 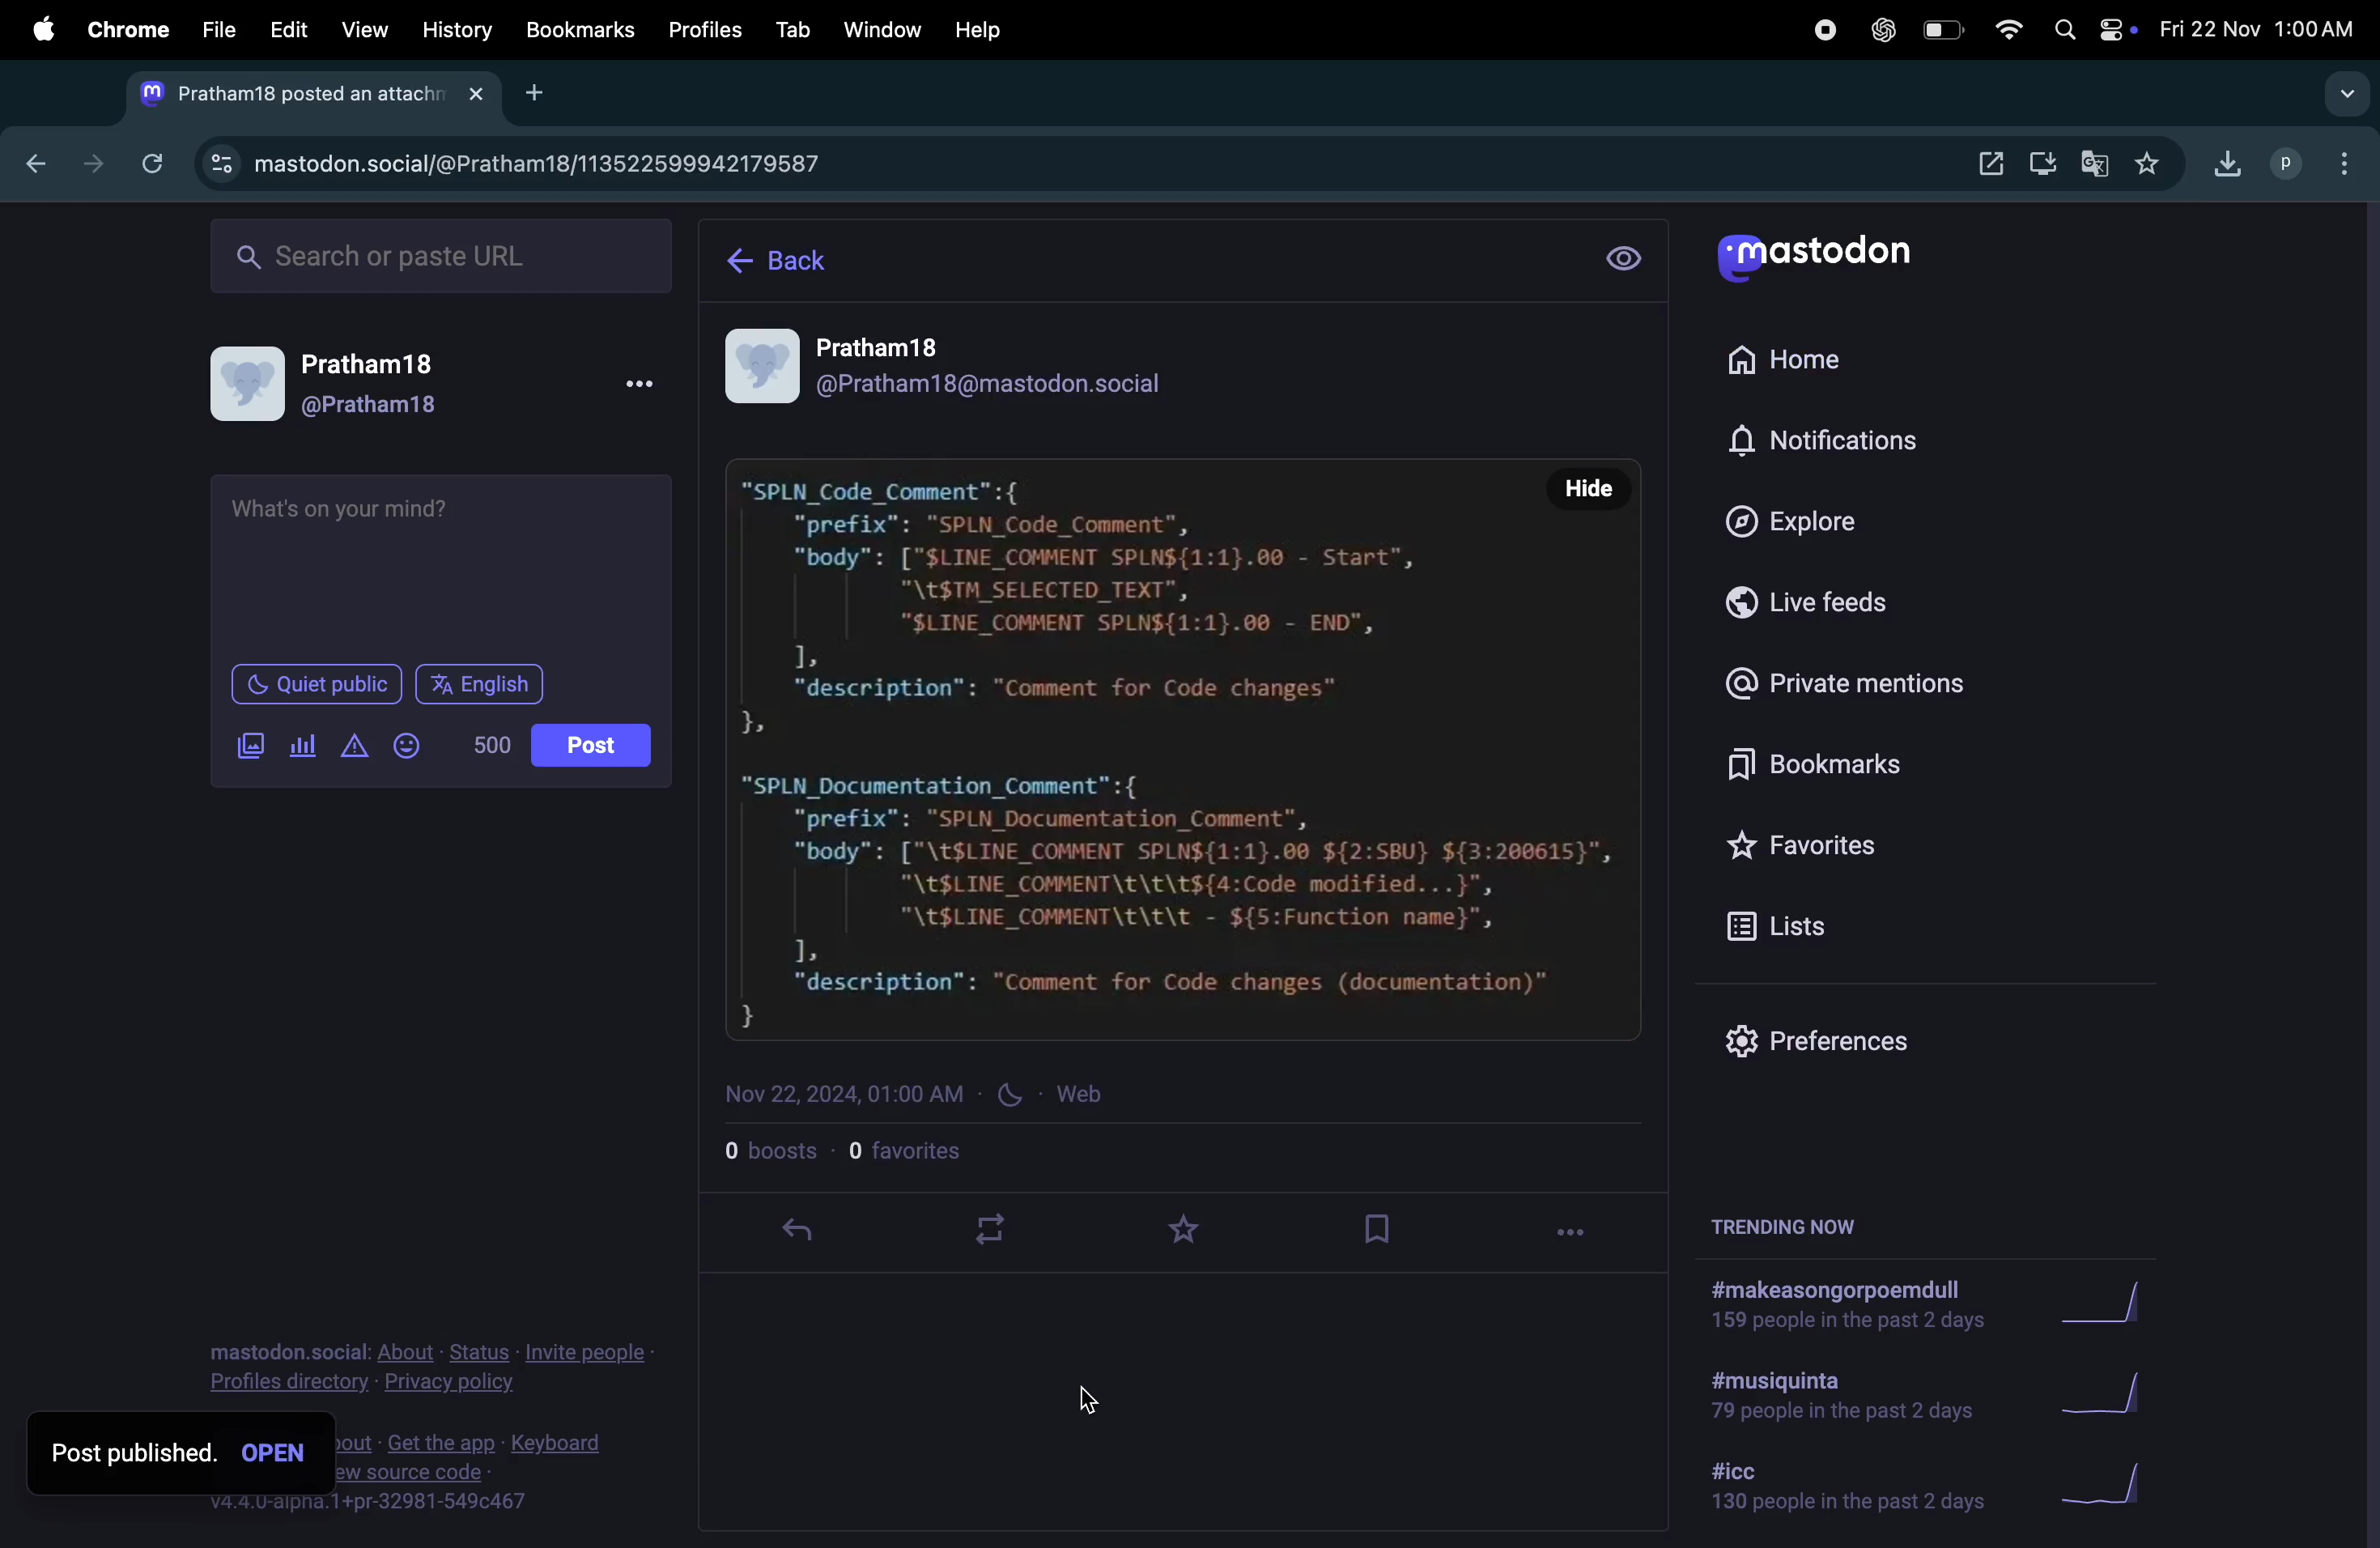 I want to click on home, so click(x=1827, y=367).